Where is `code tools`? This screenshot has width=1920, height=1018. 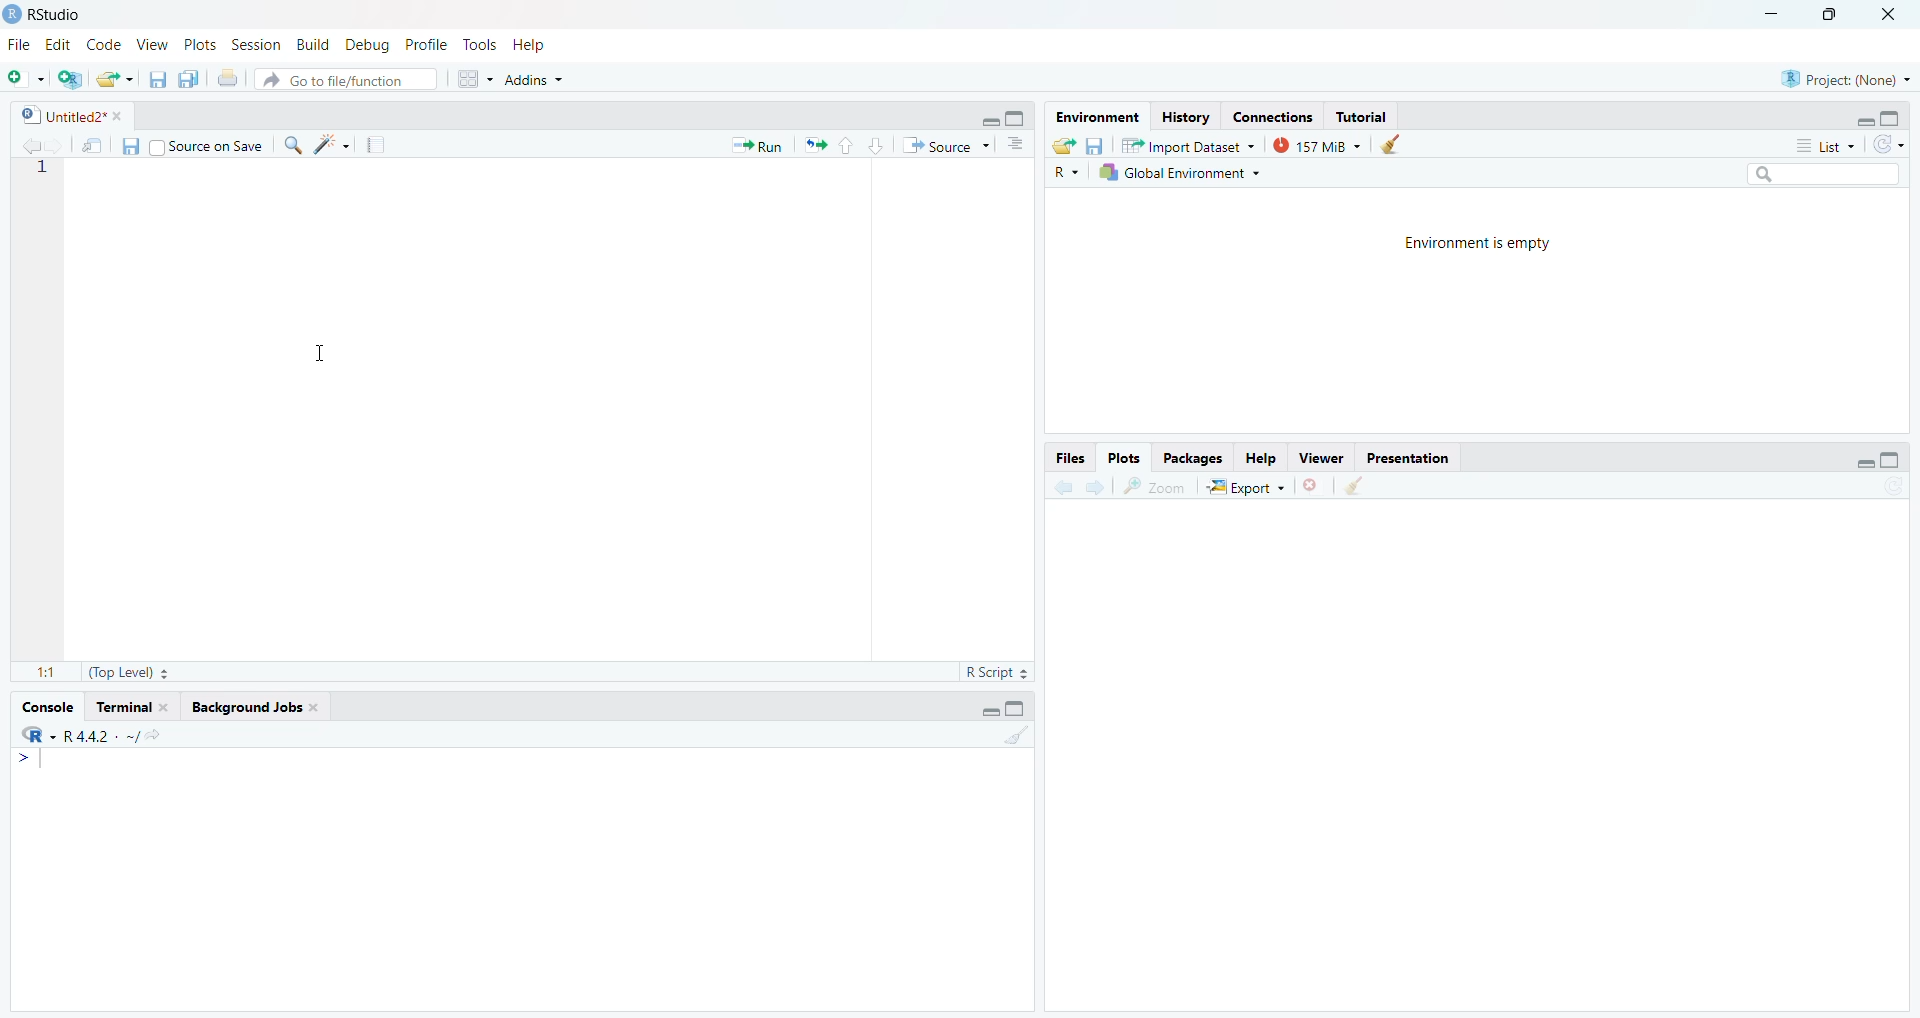 code tools is located at coordinates (332, 144).